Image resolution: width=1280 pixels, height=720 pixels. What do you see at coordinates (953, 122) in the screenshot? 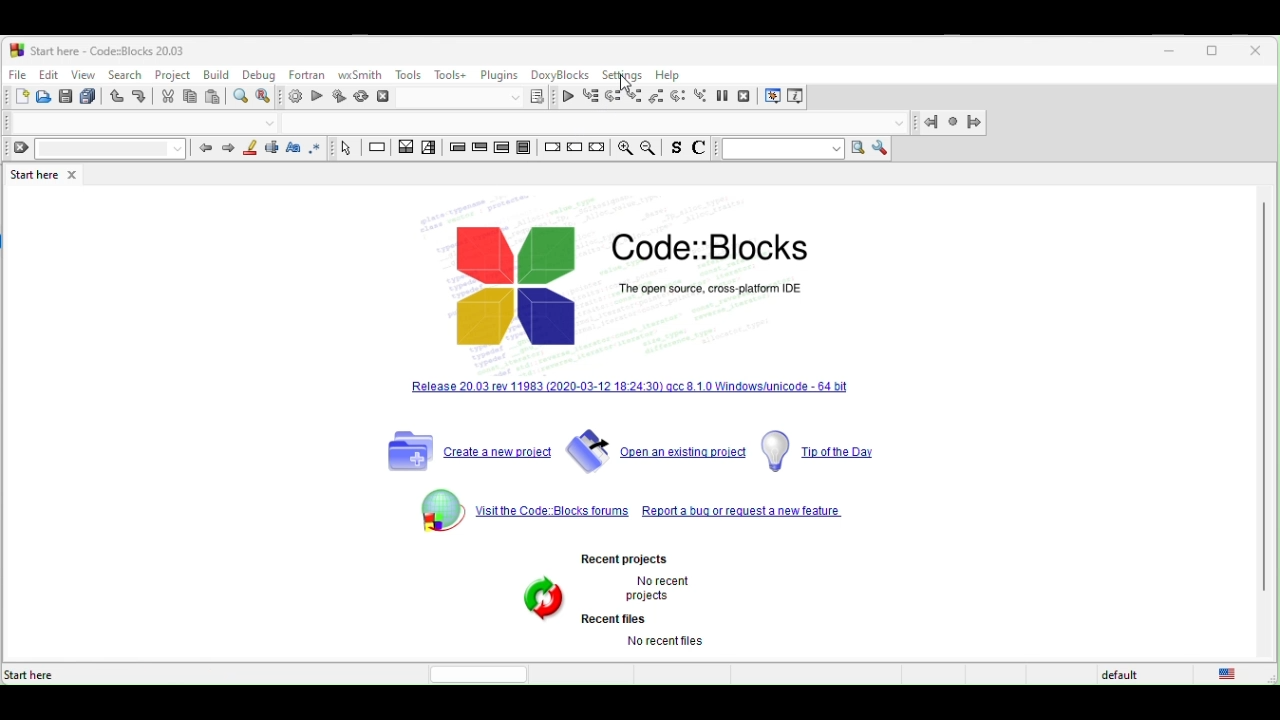
I see `last jump` at bounding box center [953, 122].